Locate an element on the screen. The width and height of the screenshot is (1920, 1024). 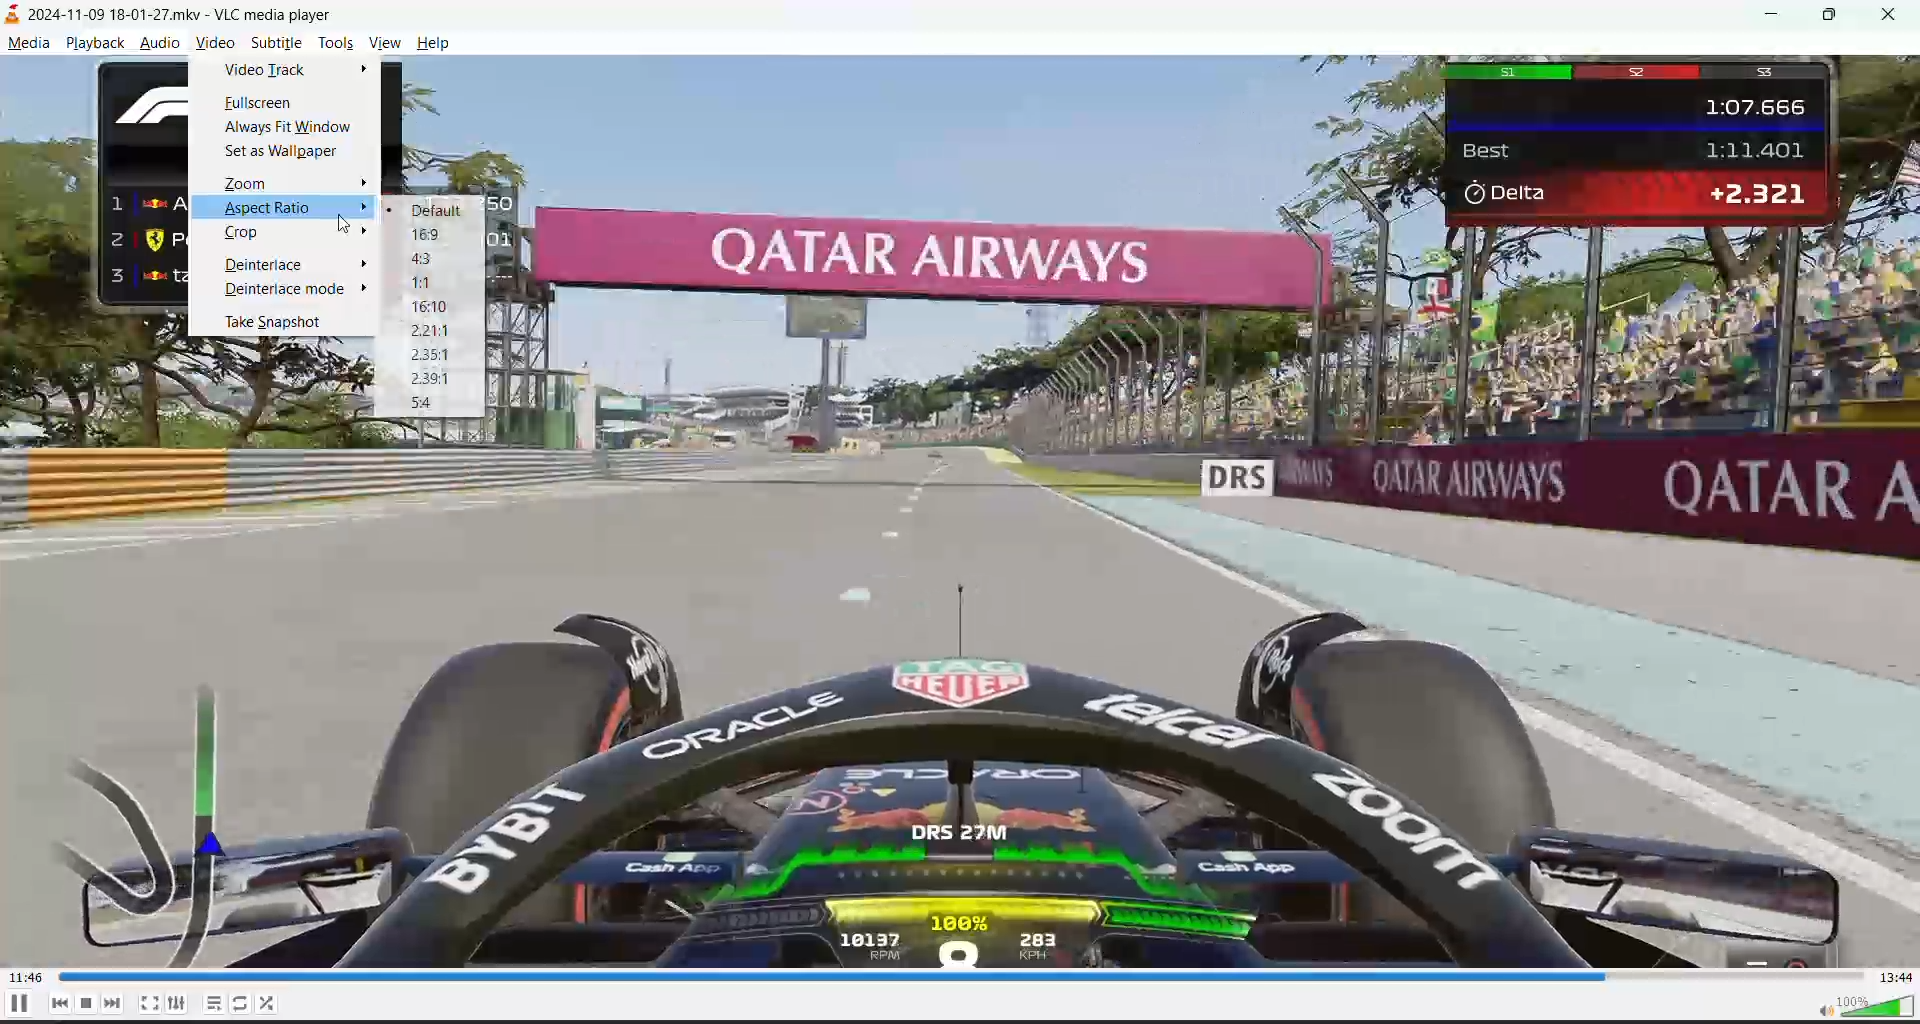
2.35:1 is located at coordinates (433, 354).